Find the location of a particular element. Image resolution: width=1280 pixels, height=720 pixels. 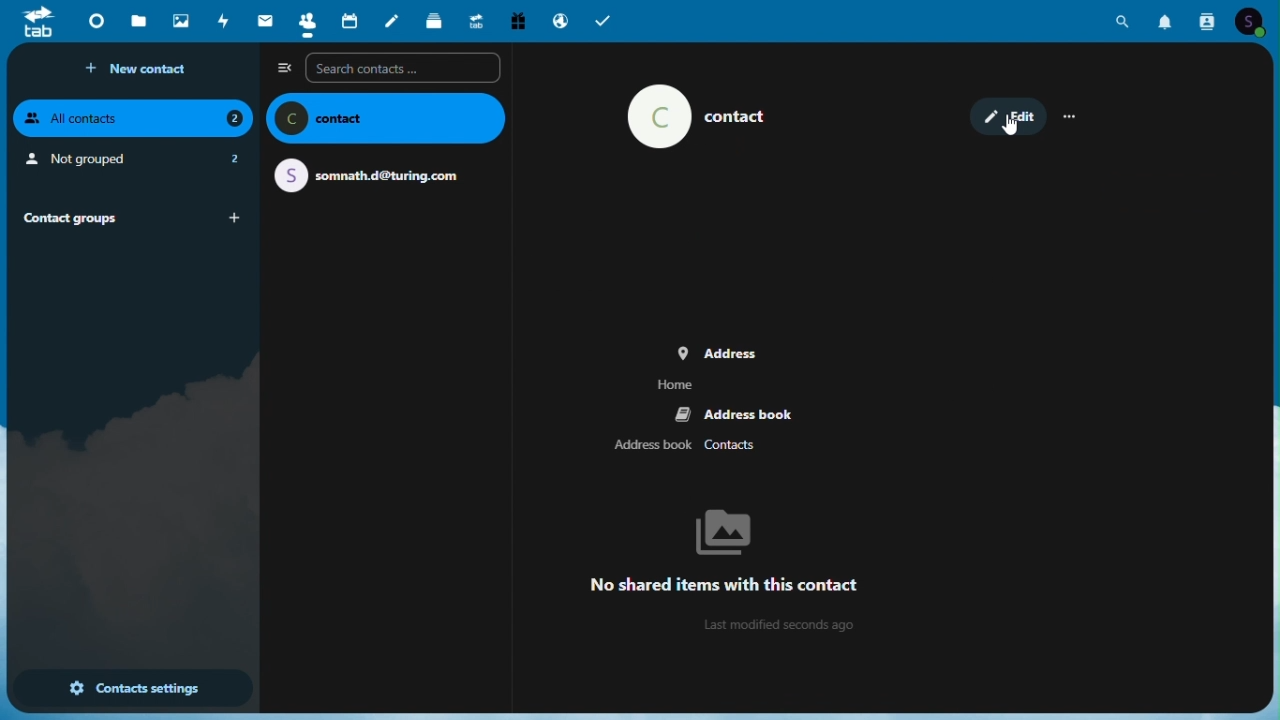

Photo is located at coordinates (180, 21).